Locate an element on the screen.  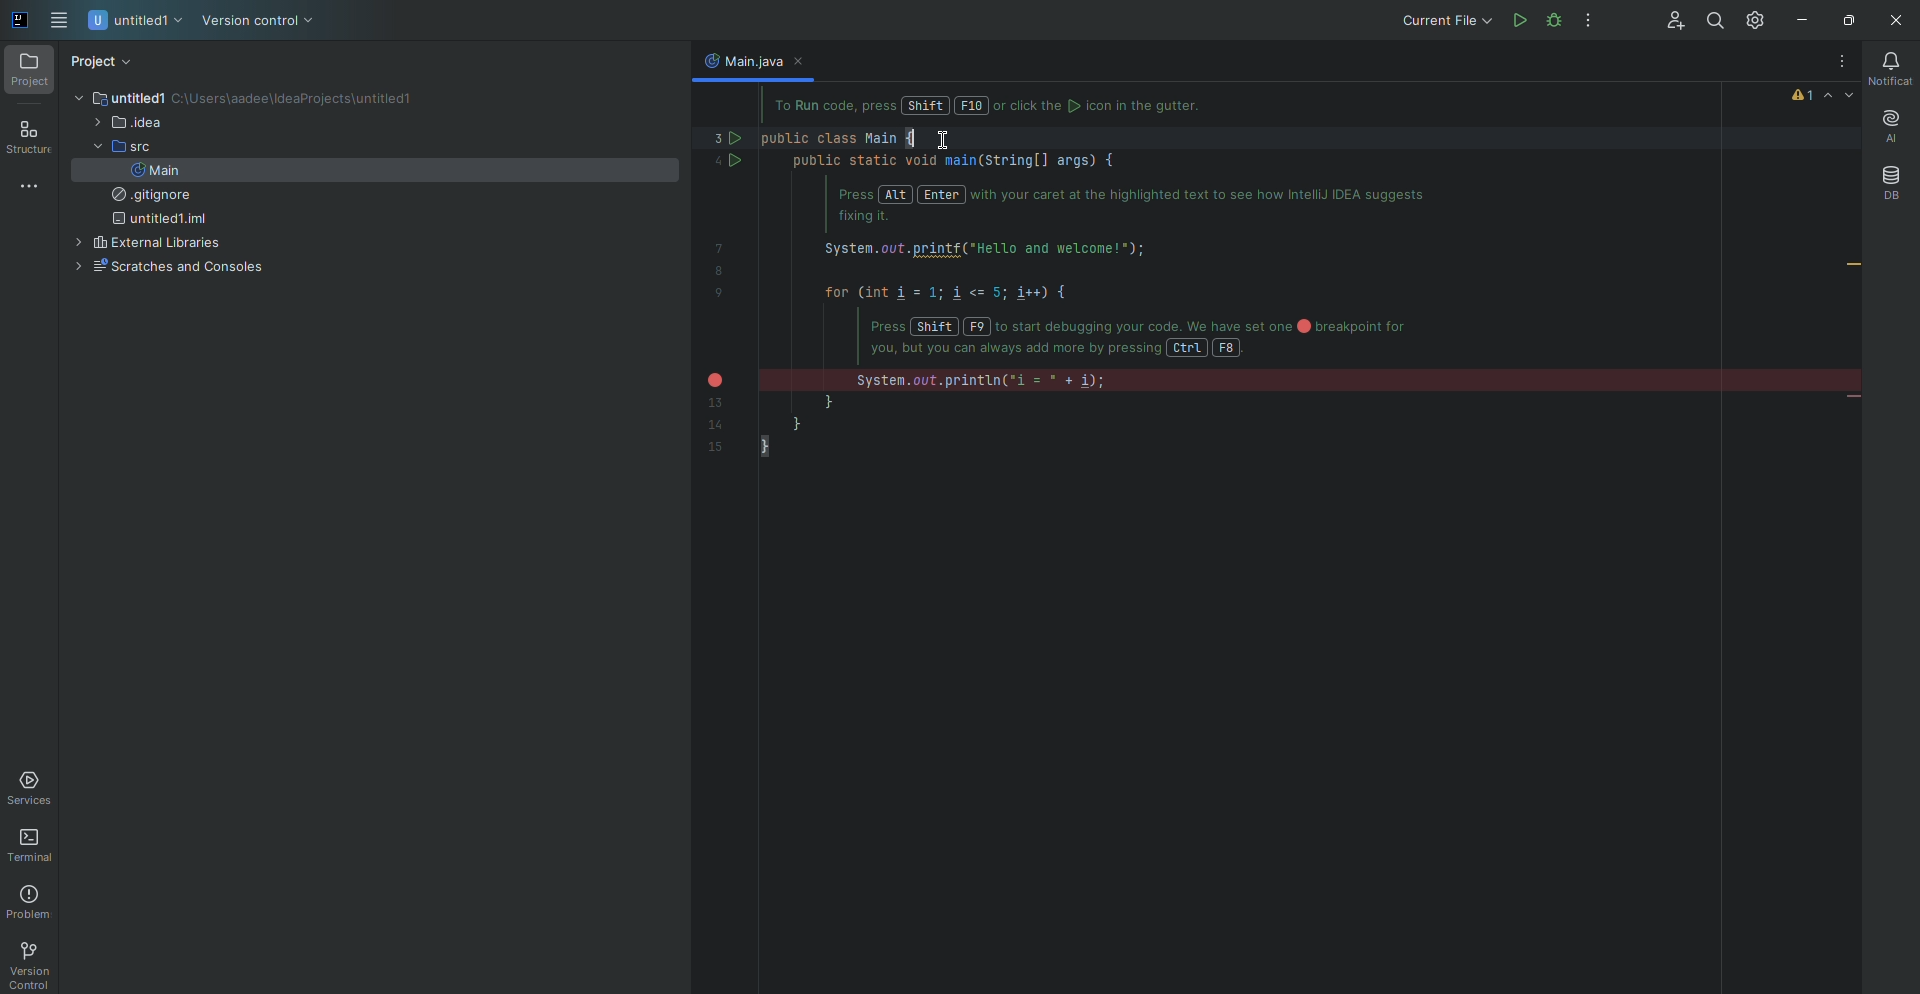
Options is located at coordinates (1589, 21).